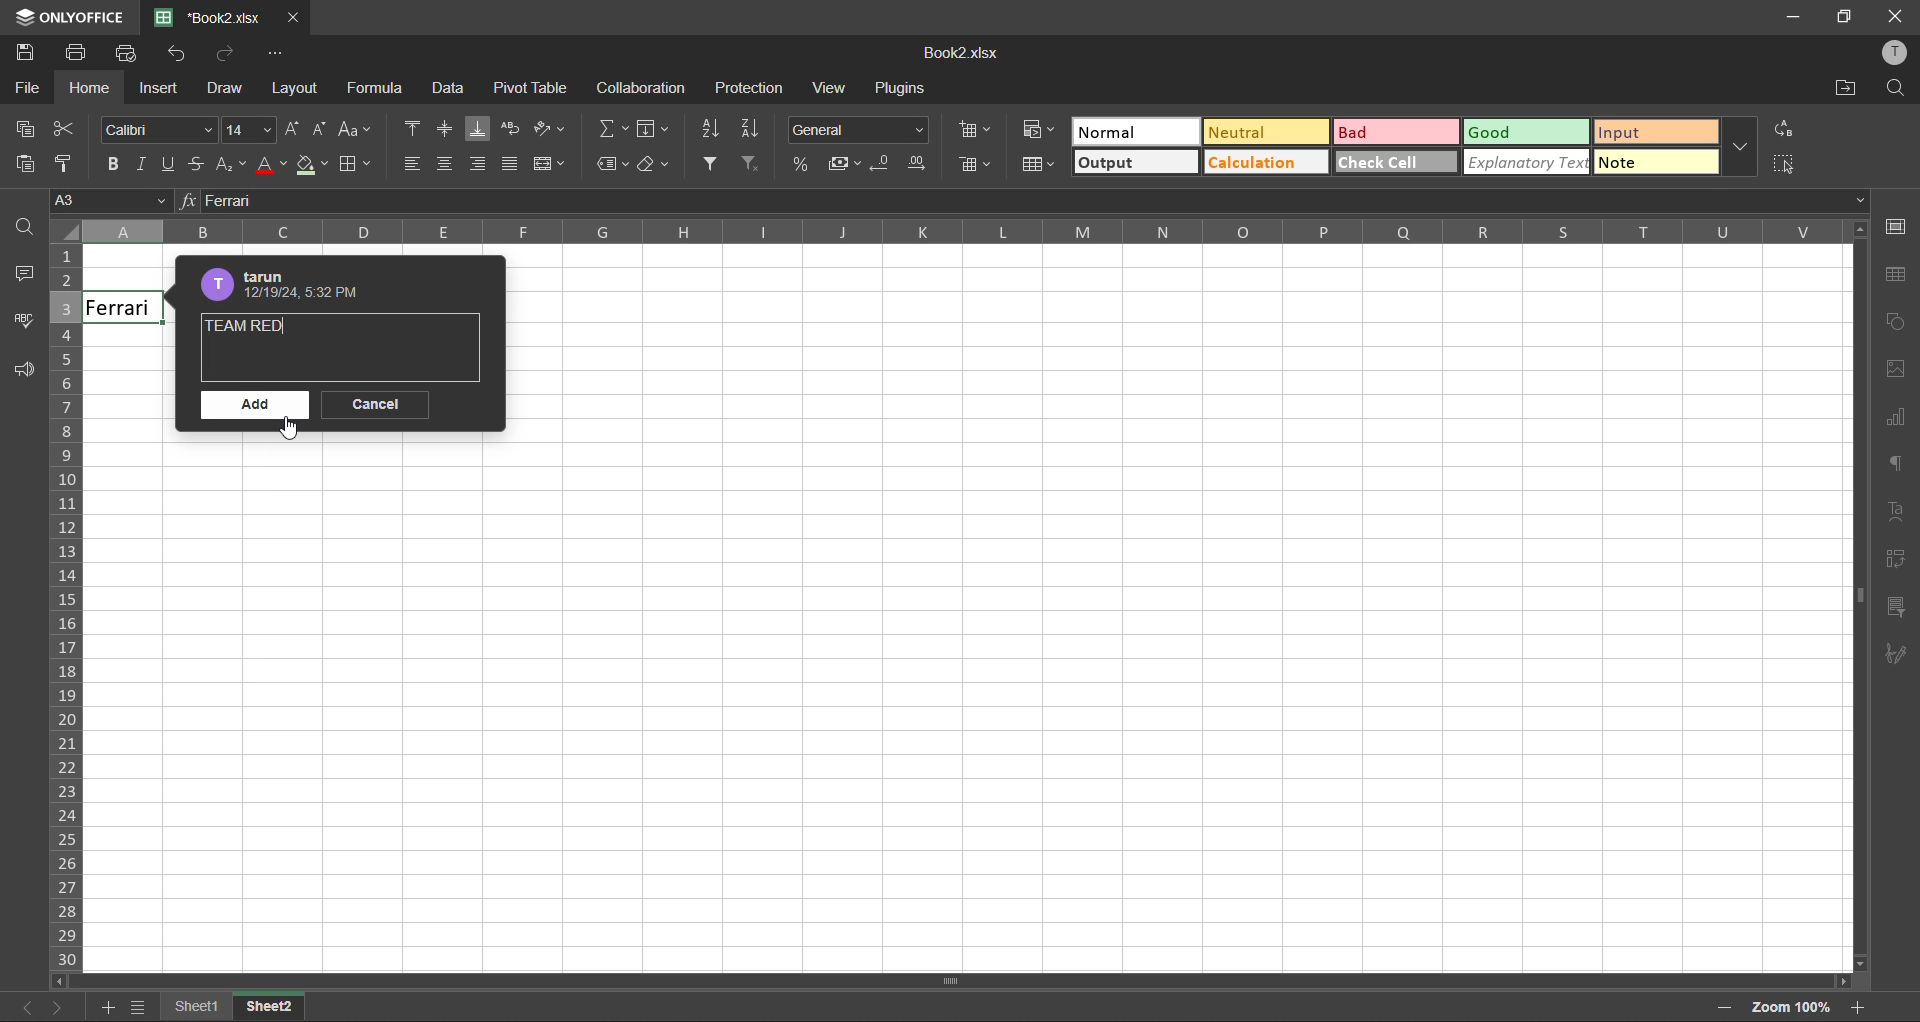 This screenshot has height=1022, width=1920. What do you see at coordinates (23, 130) in the screenshot?
I see `copy` at bounding box center [23, 130].